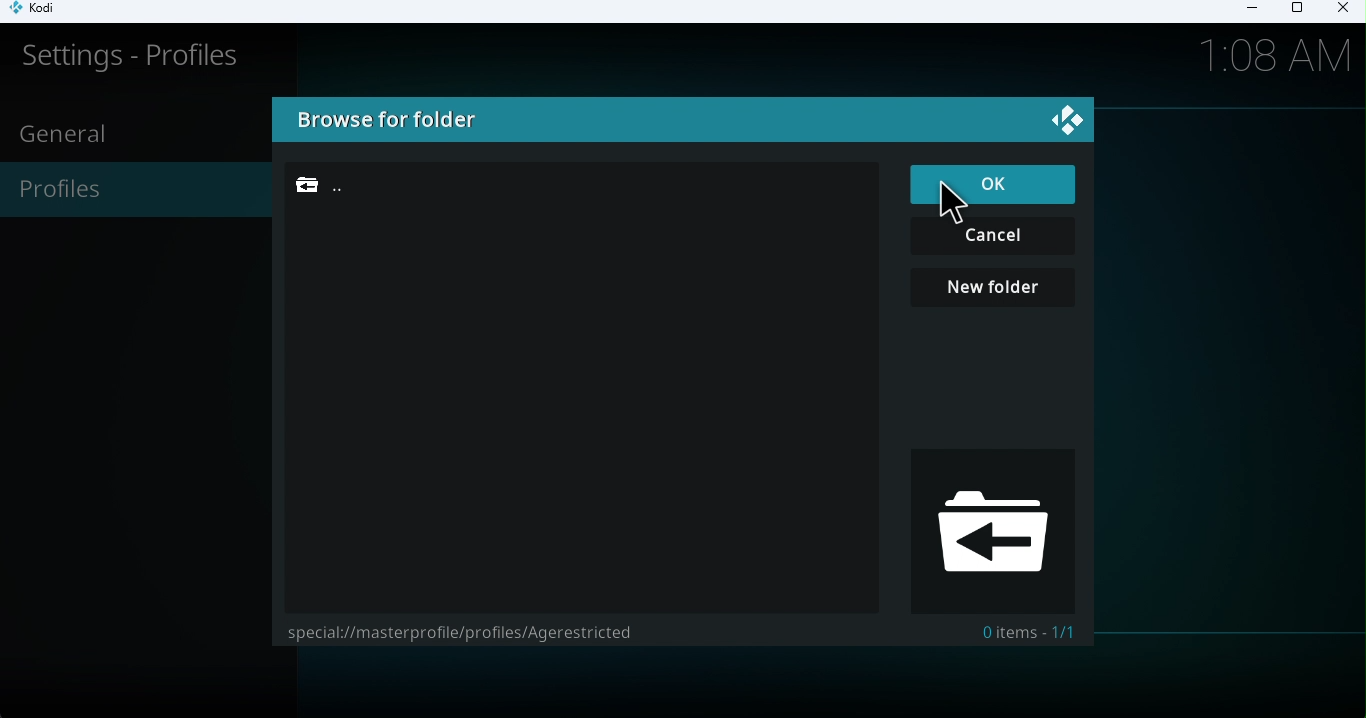 Image resolution: width=1366 pixels, height=718 pixels. I want to click on Close, so click(1340, 11).